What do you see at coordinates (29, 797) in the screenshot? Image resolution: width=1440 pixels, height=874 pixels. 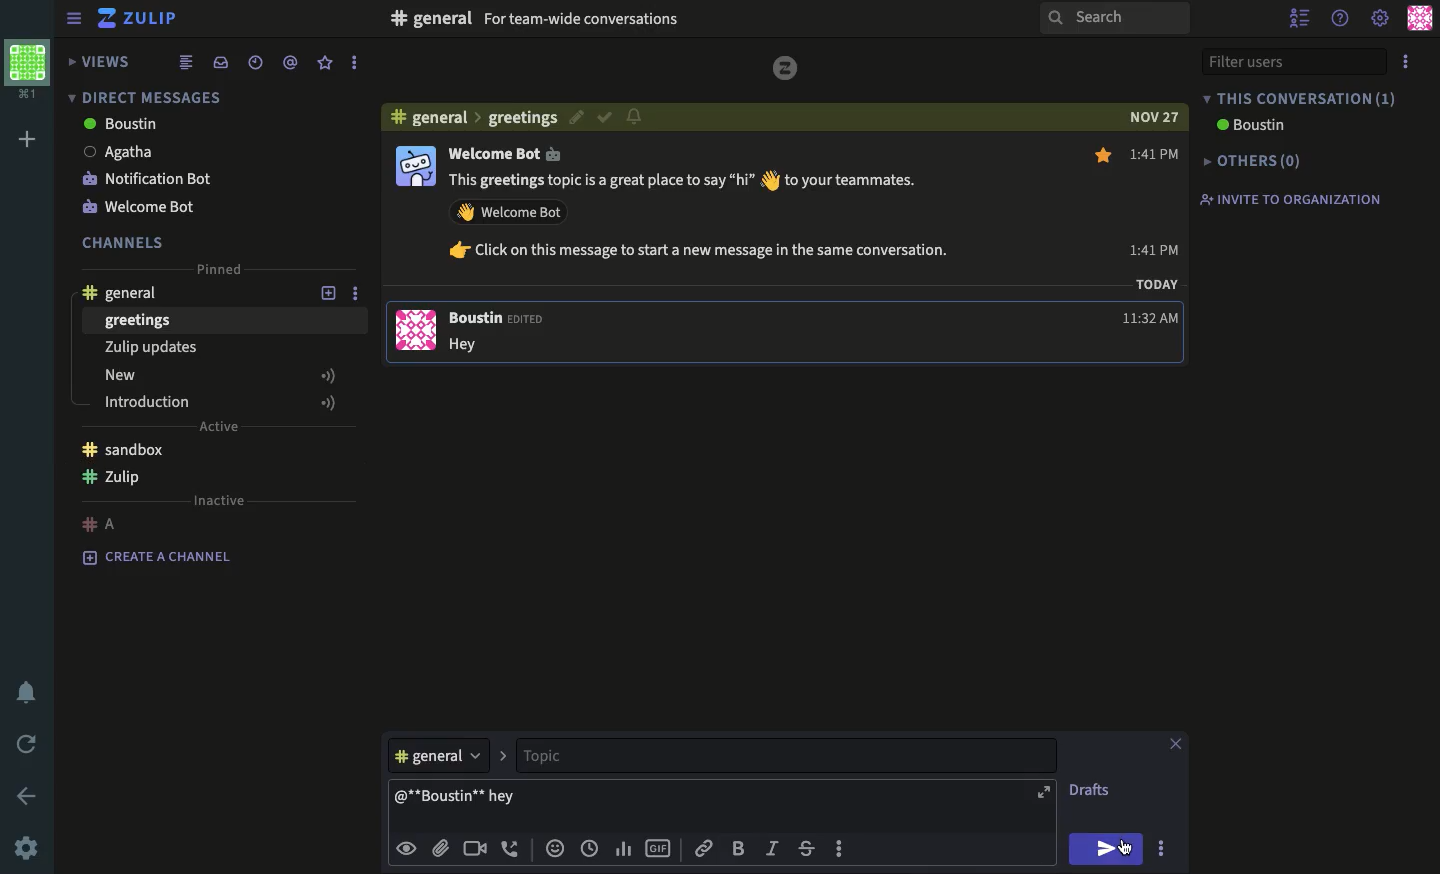 I see `back ` at bounding box center [29, 797].